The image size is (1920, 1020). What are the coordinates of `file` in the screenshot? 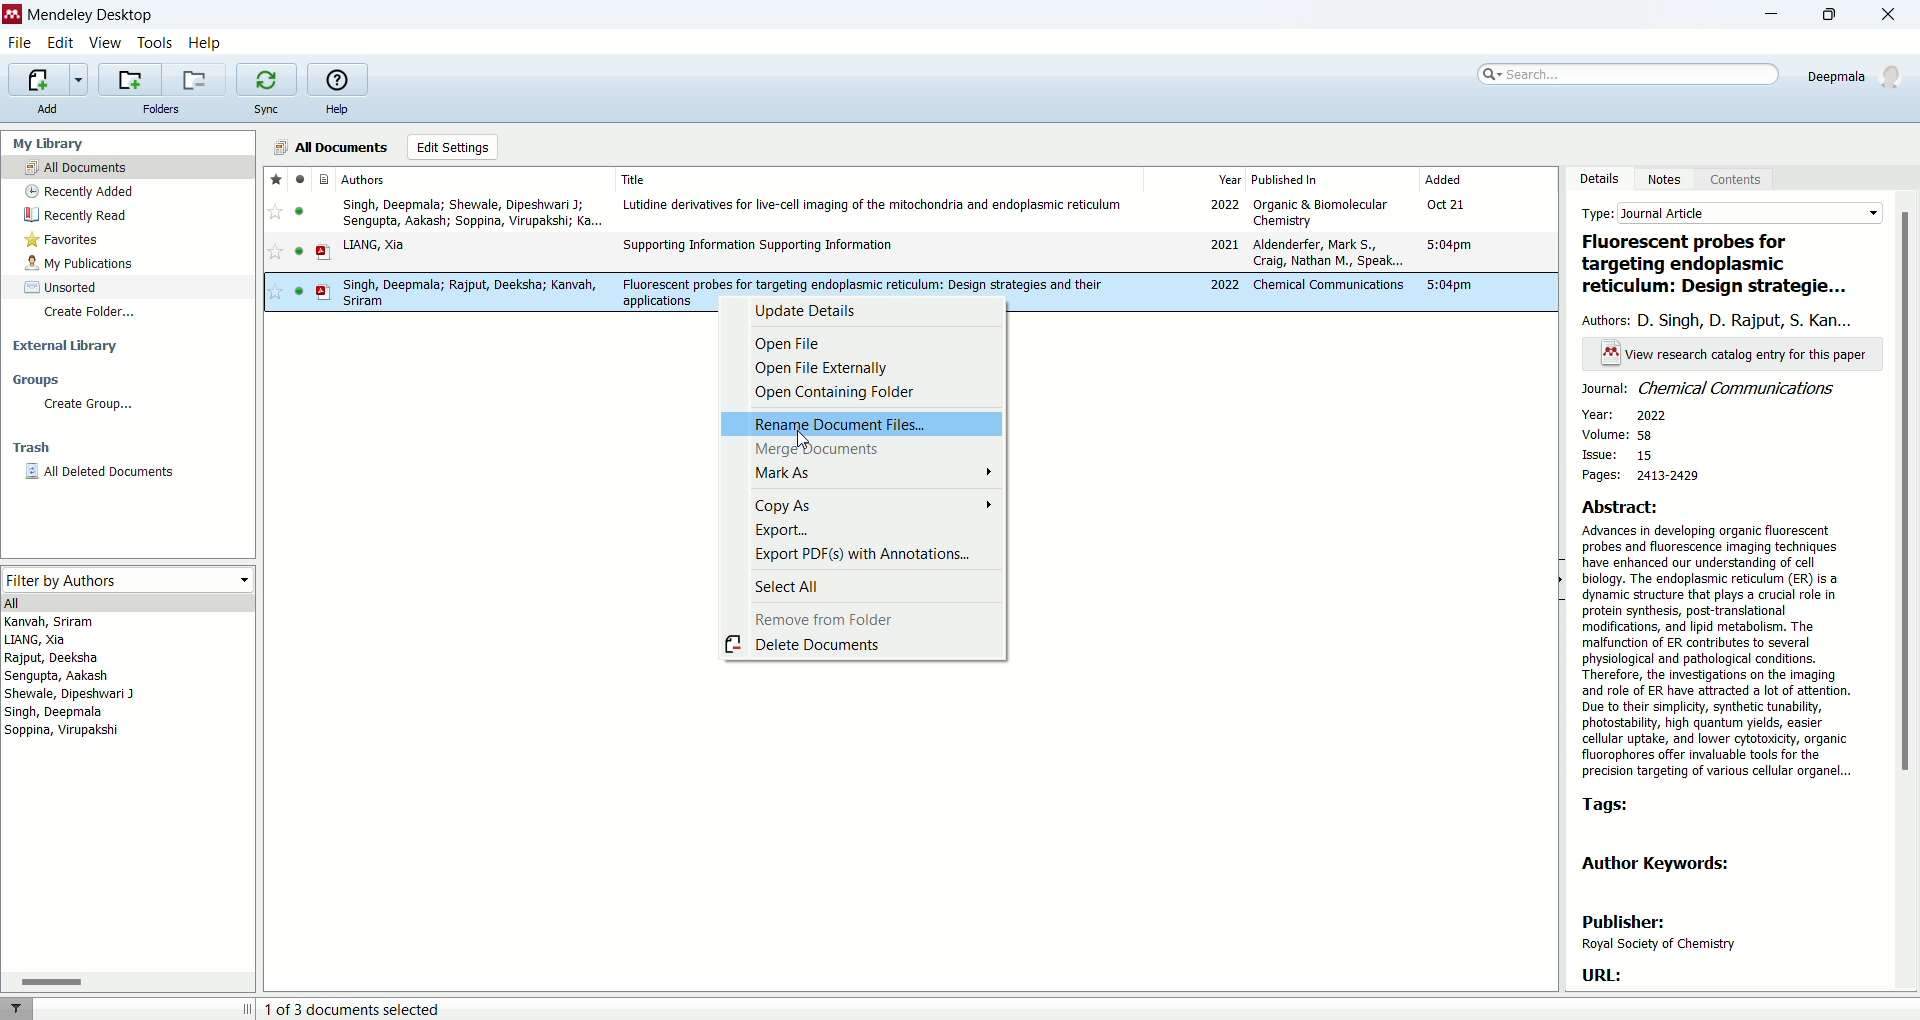 It's located at (21, 43).